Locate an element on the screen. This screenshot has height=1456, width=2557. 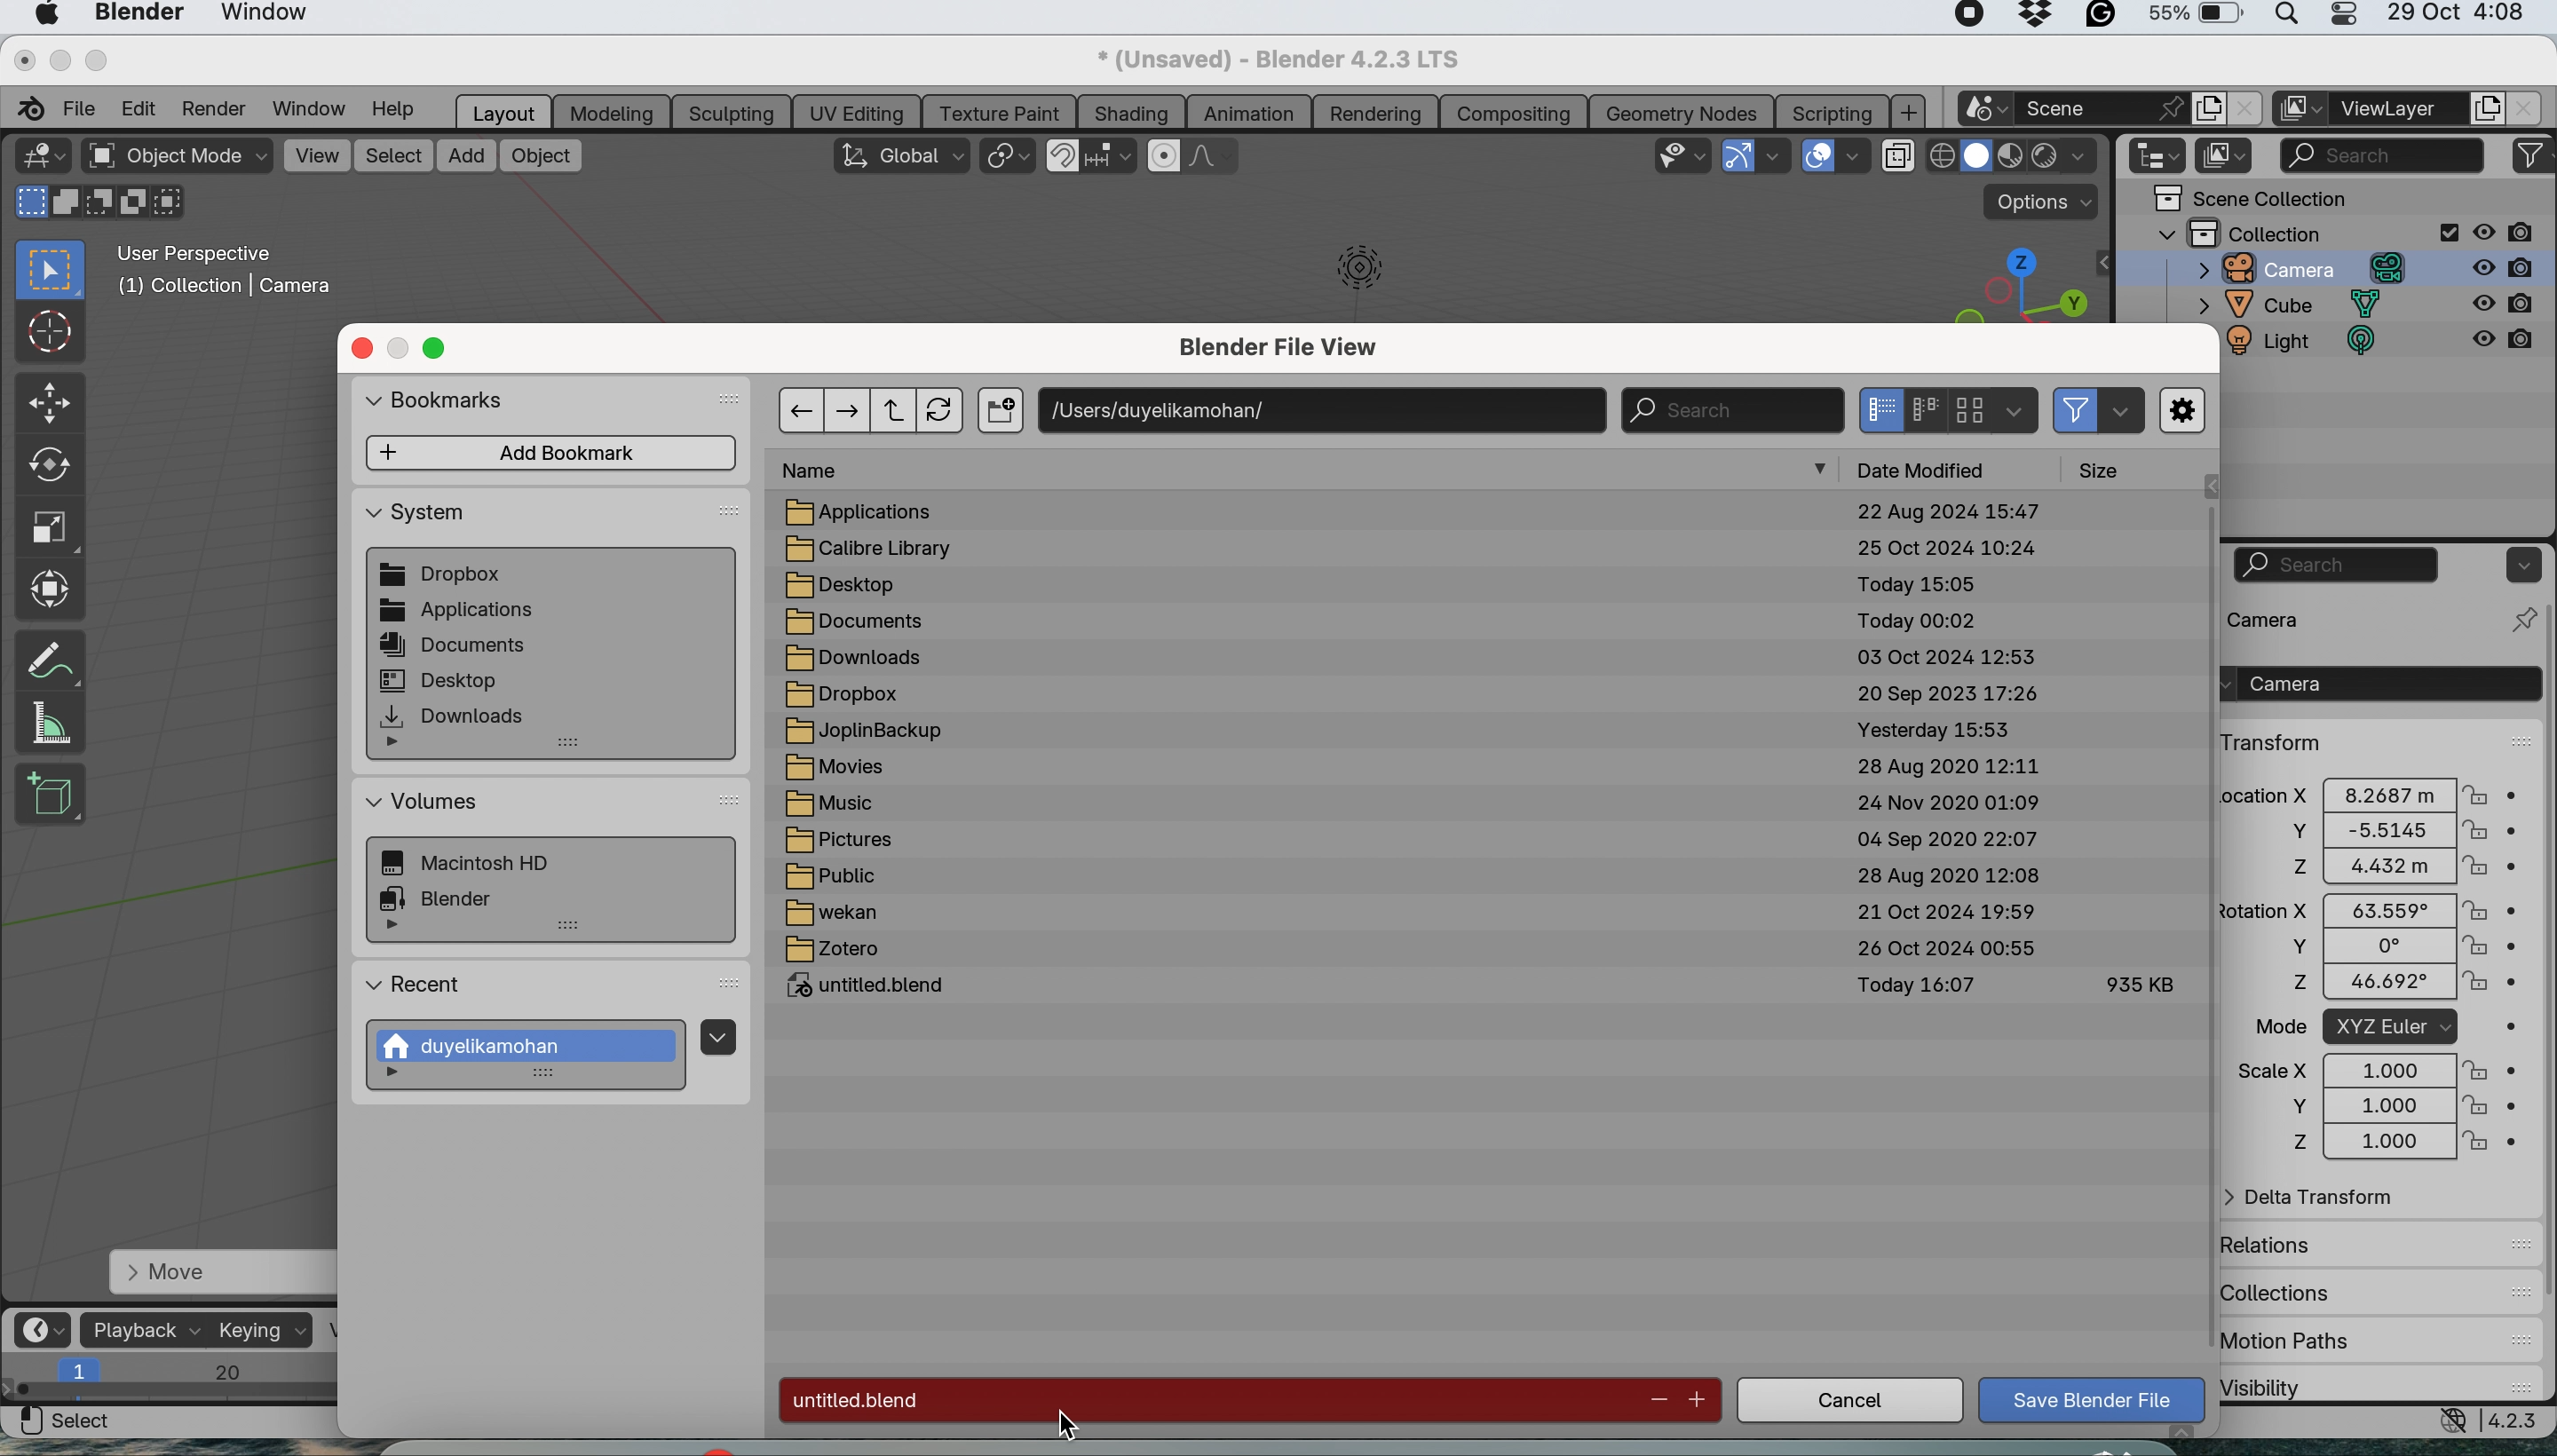
new scene is located at coordinates (1983, 110).